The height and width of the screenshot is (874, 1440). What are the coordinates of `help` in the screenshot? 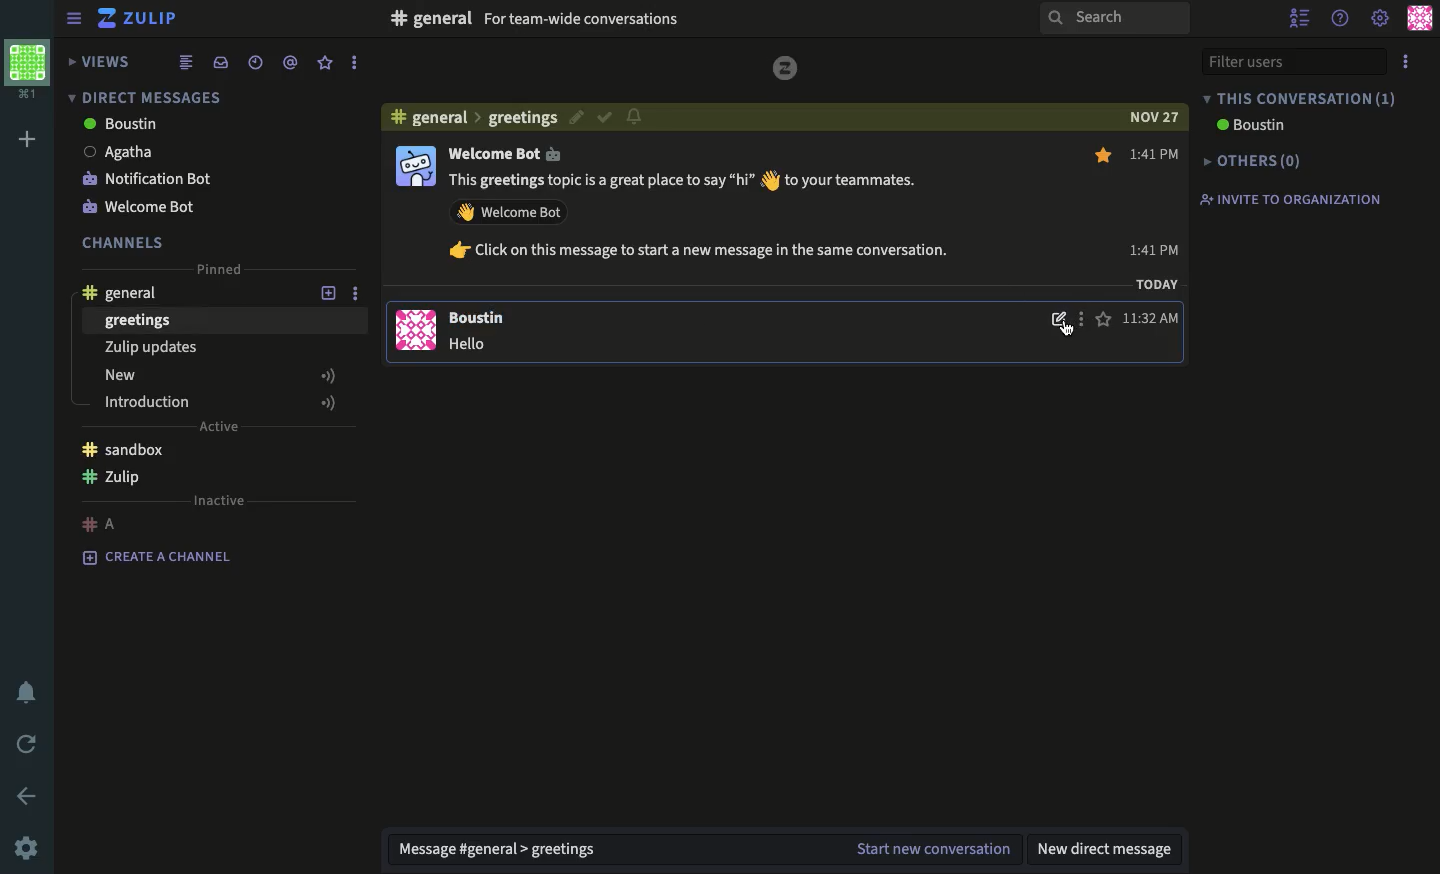 It's located at (1340, 18).